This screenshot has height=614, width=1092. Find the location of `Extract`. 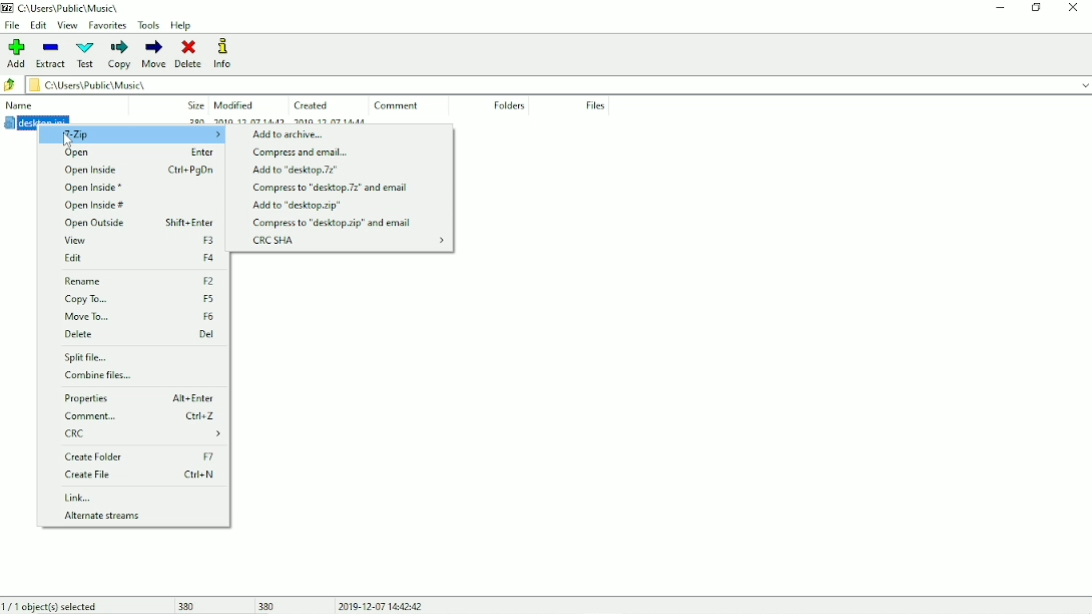

Extract is located at coordinates (50, 55).